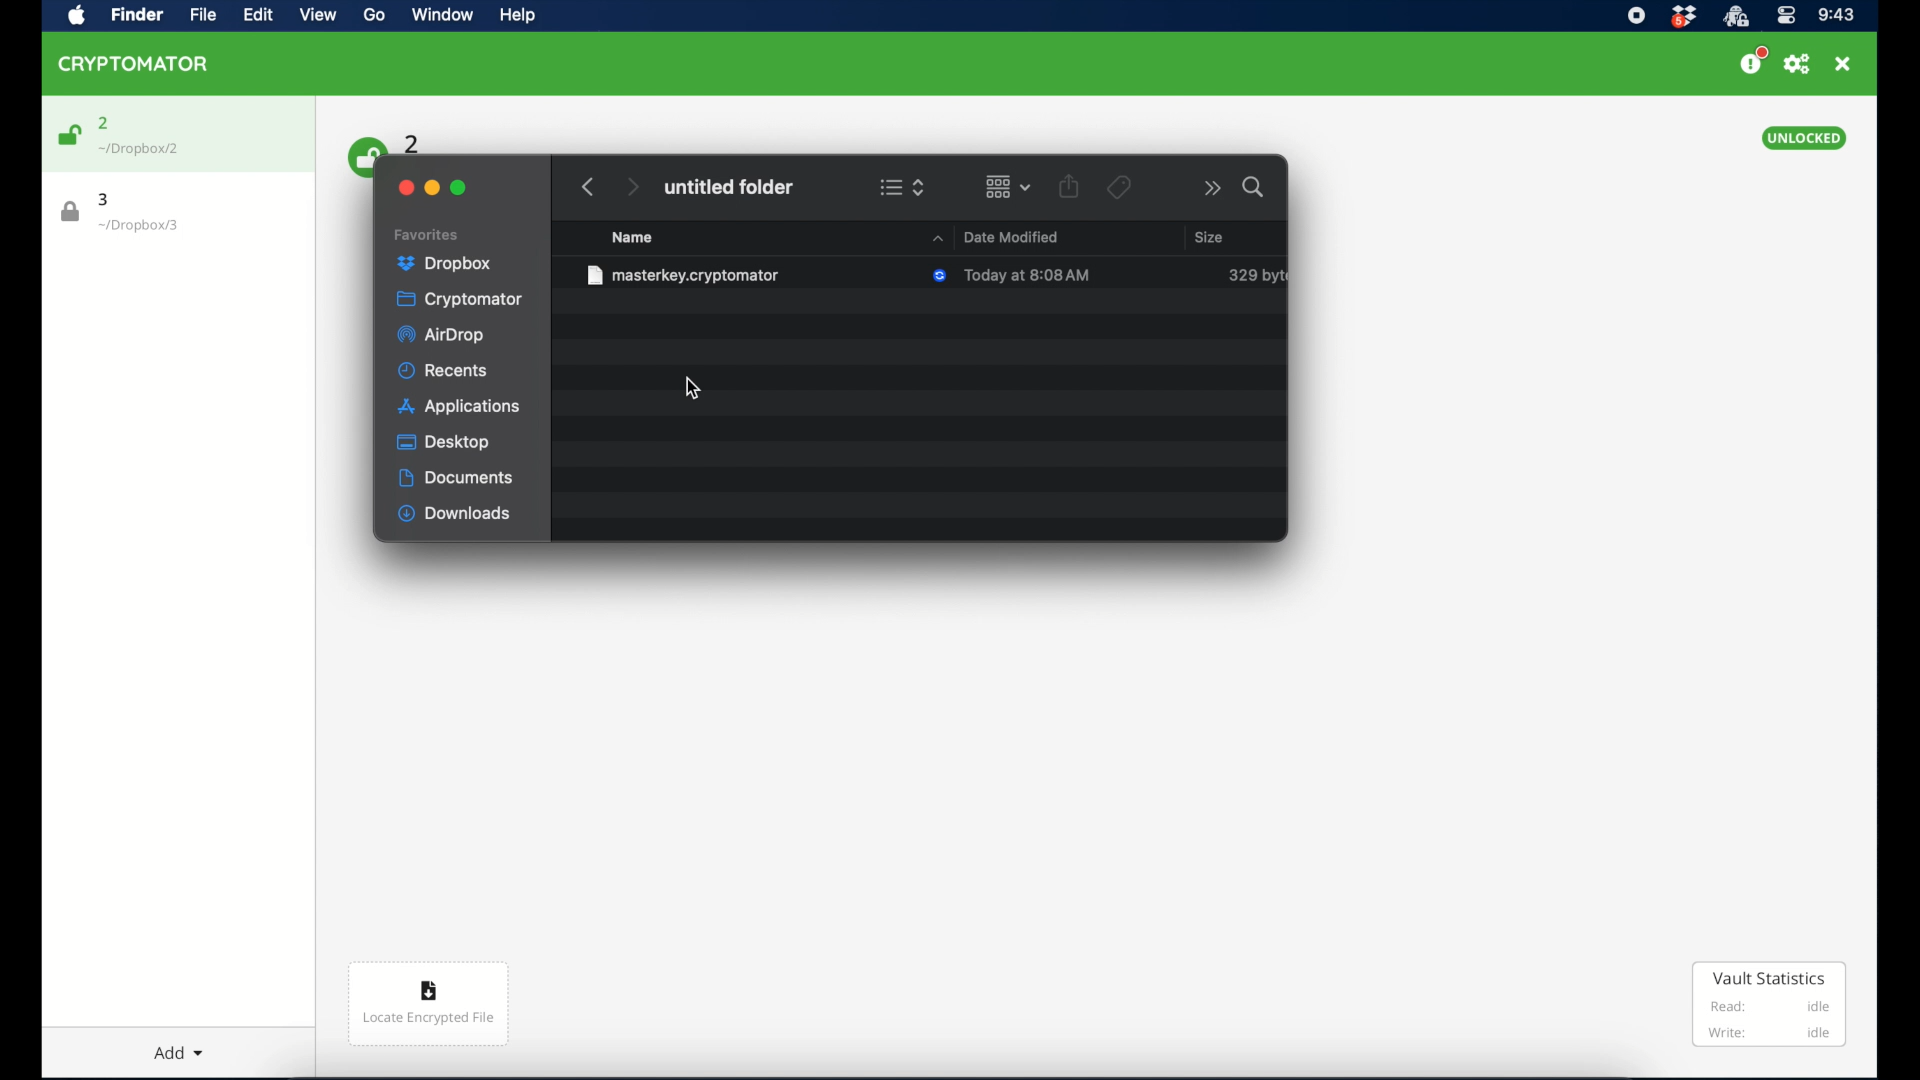  Describe the element at coordinates (140, 149) in the screenshot. I see `location` at that location.